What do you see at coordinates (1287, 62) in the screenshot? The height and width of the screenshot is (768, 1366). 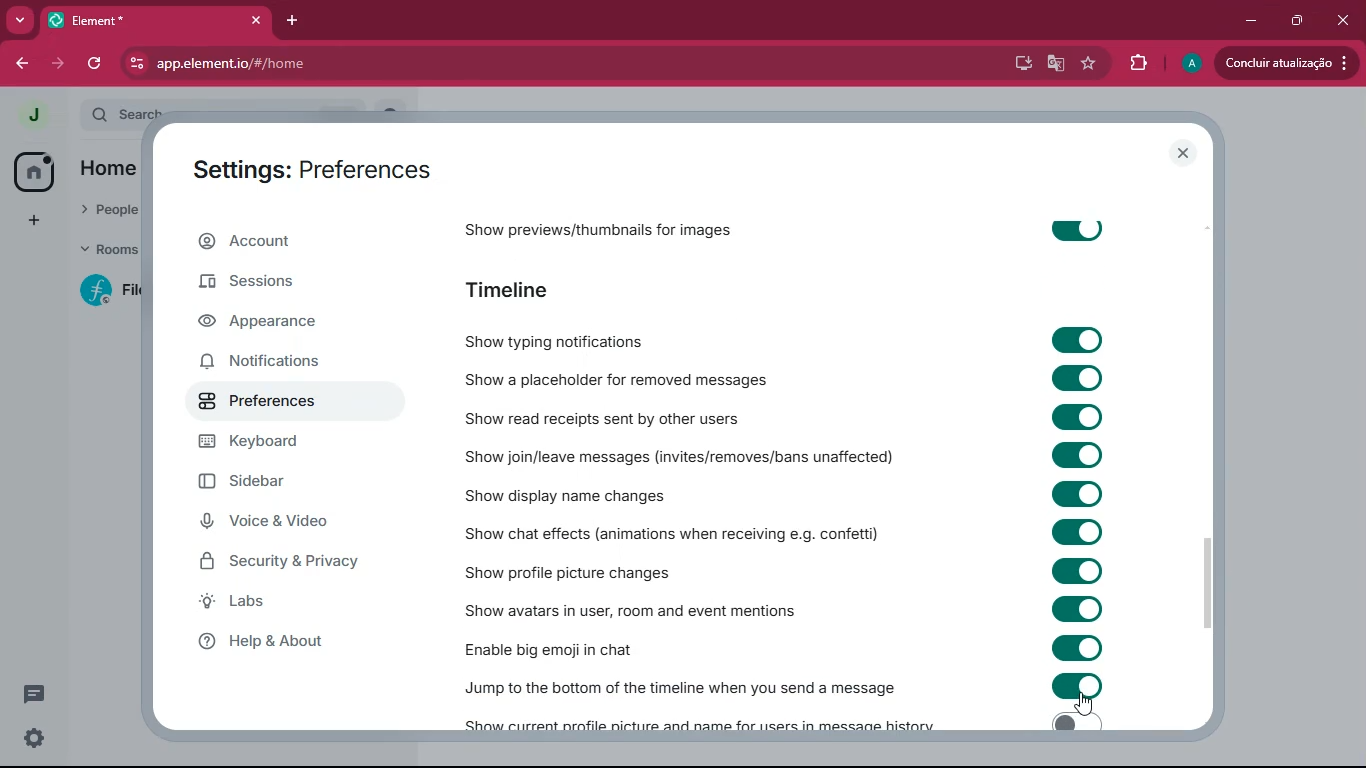 I see `concluir atualizacao` at bounding box center [1287, 62].